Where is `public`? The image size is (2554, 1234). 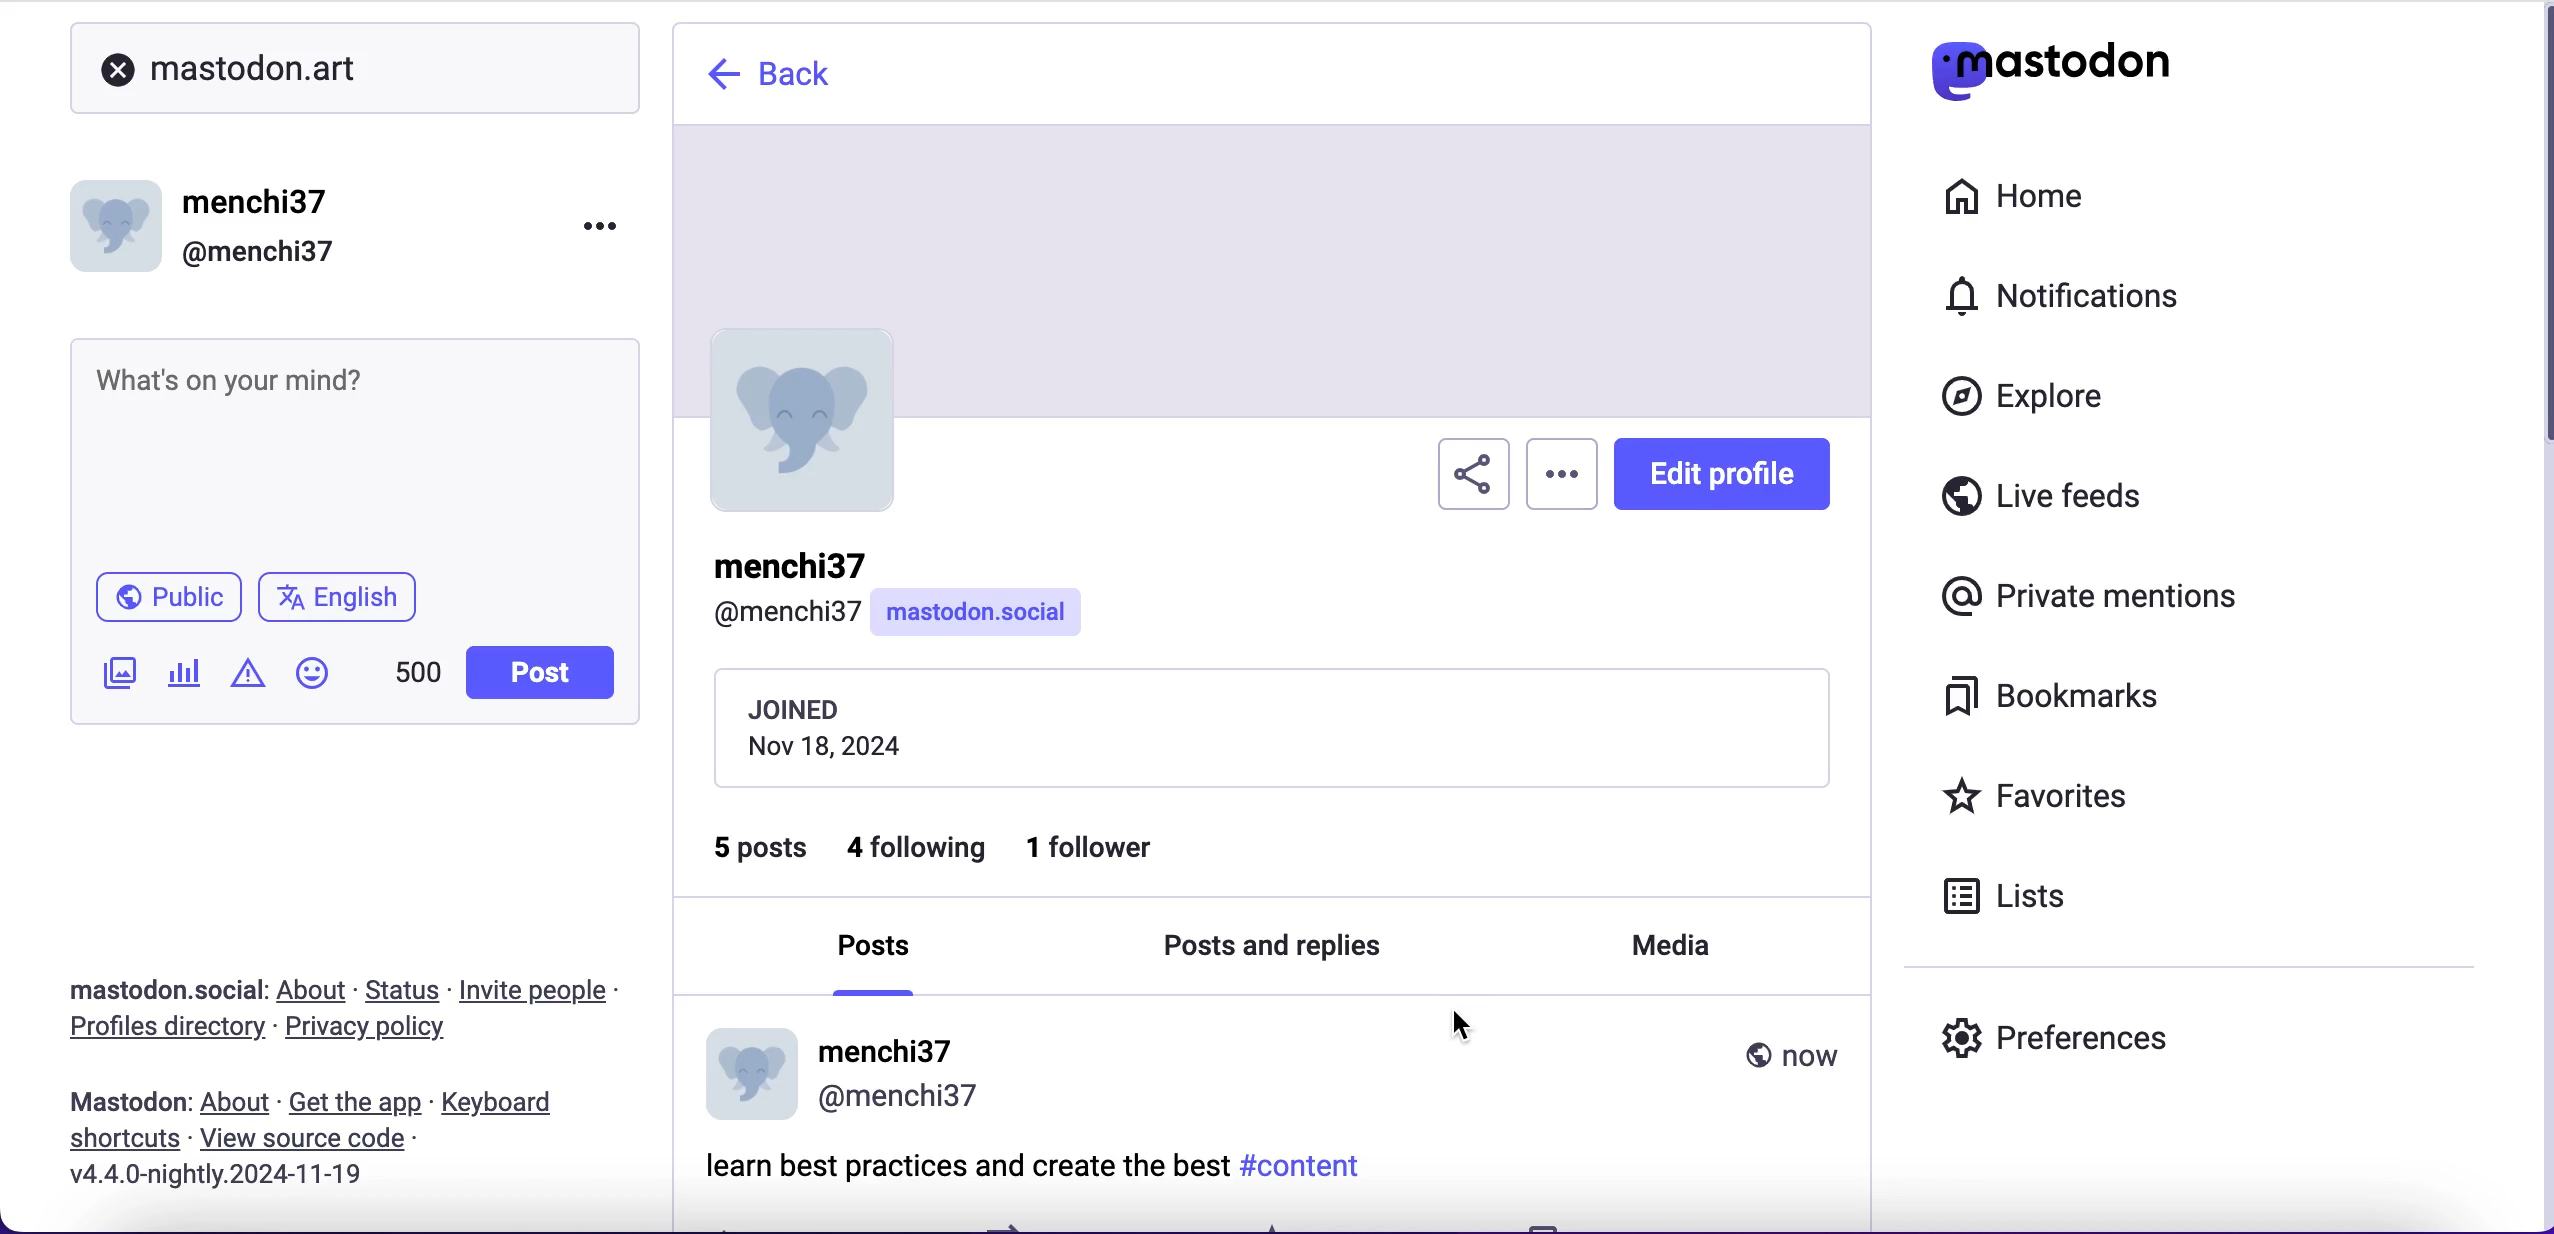 public is located at coordinates (160, 598).